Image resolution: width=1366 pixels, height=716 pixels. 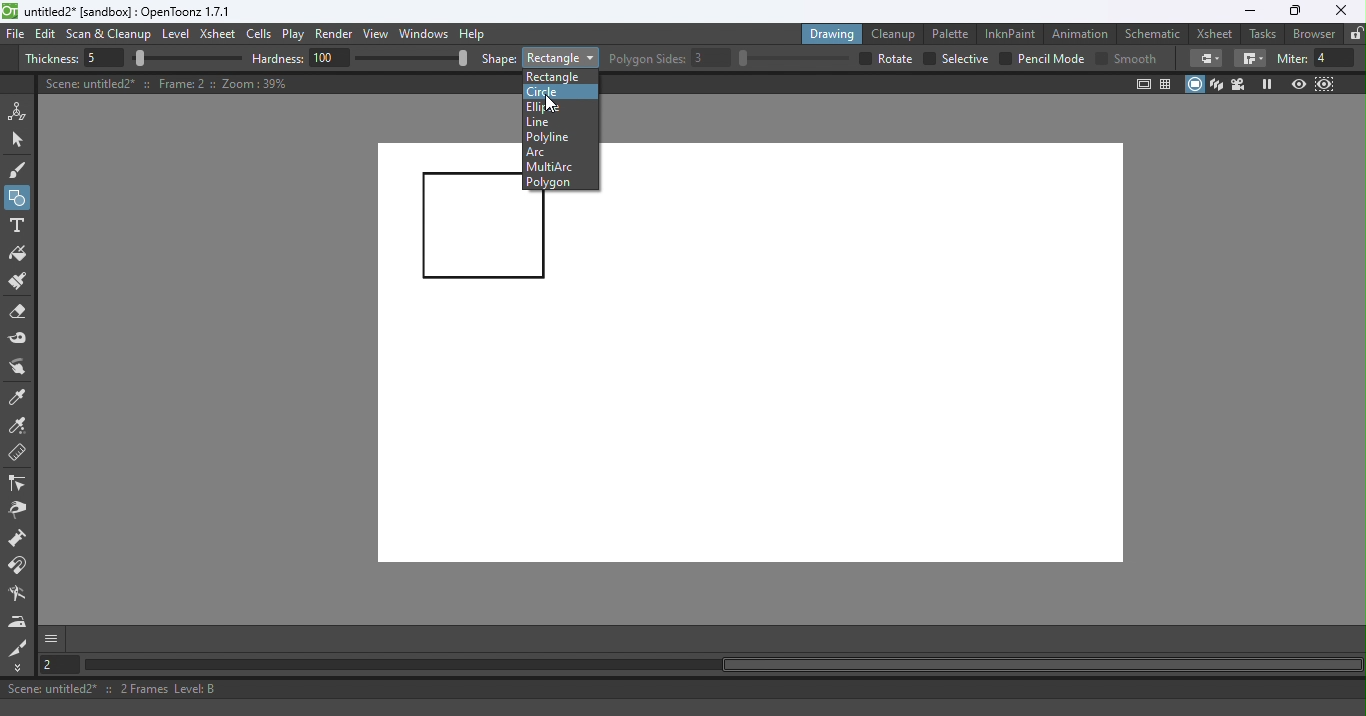 What do you see at coordinates (1218, 84) in the screenshot?
I see `3D View` at bounding box center [1218, 84].